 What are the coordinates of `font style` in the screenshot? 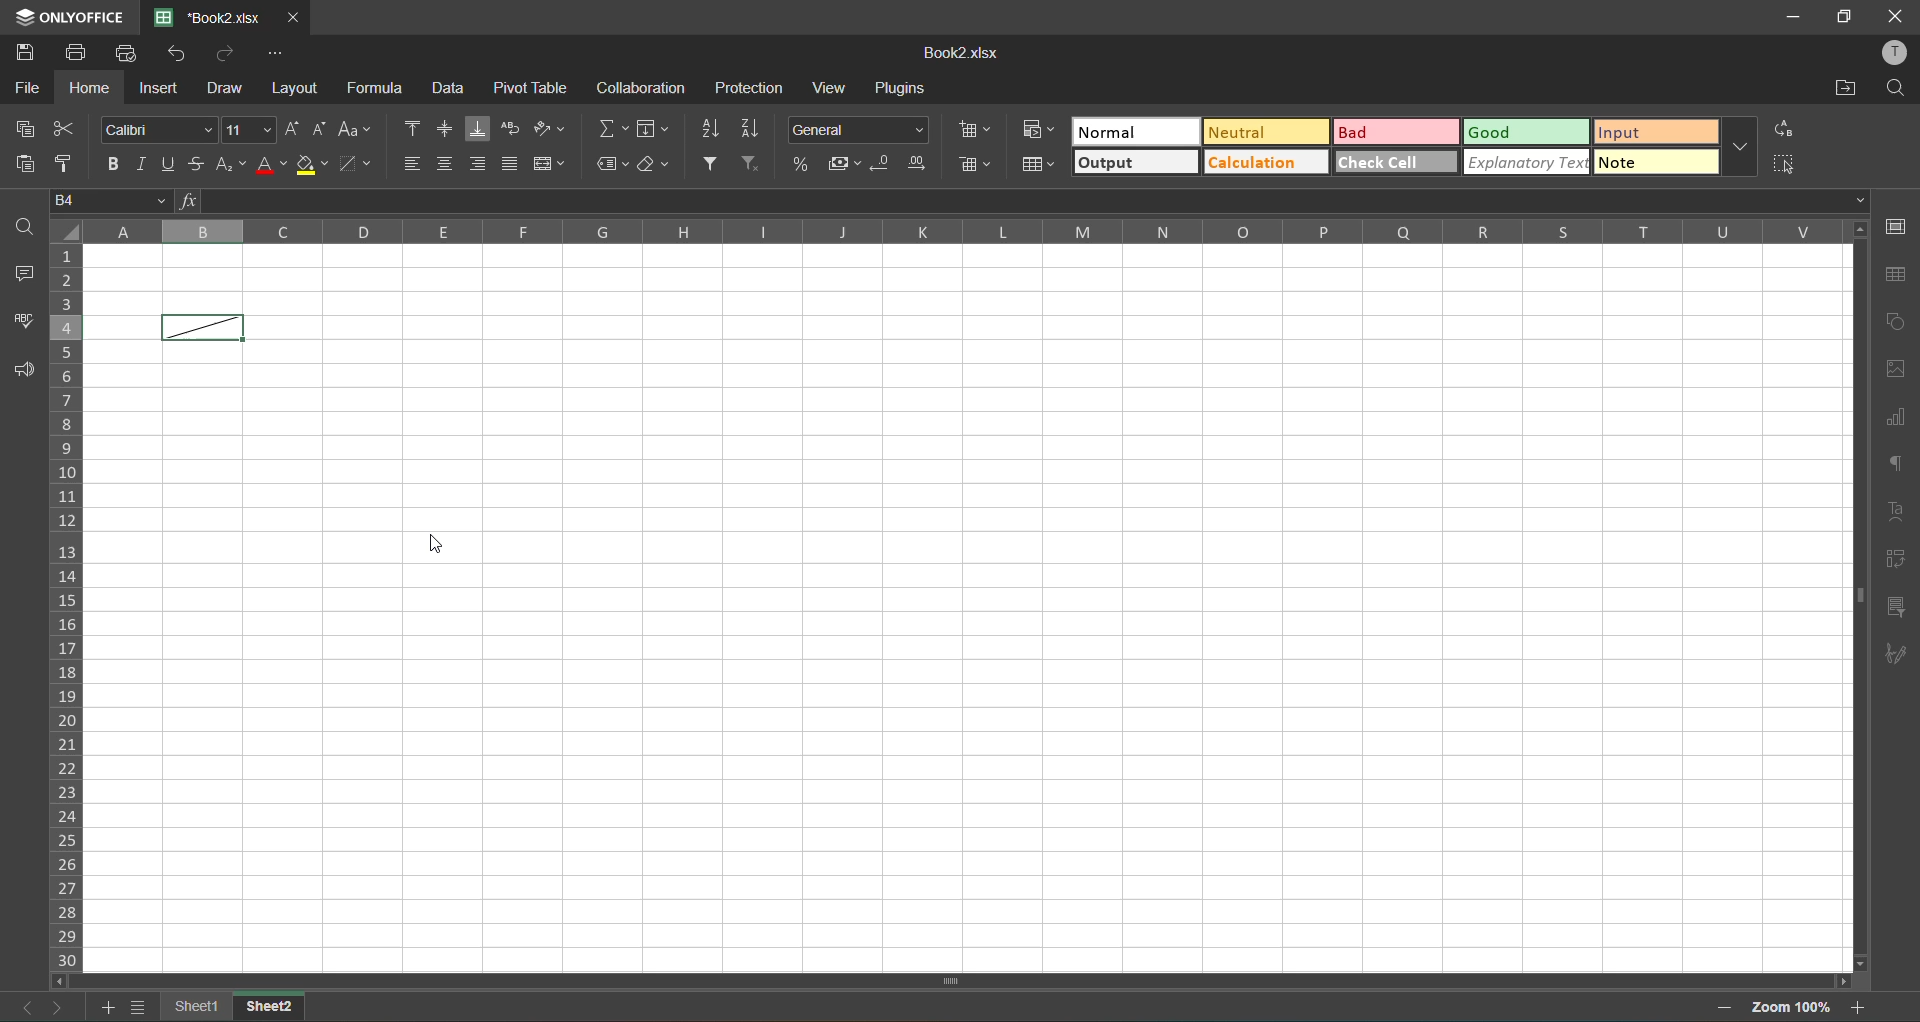 It's located at (160, 130).